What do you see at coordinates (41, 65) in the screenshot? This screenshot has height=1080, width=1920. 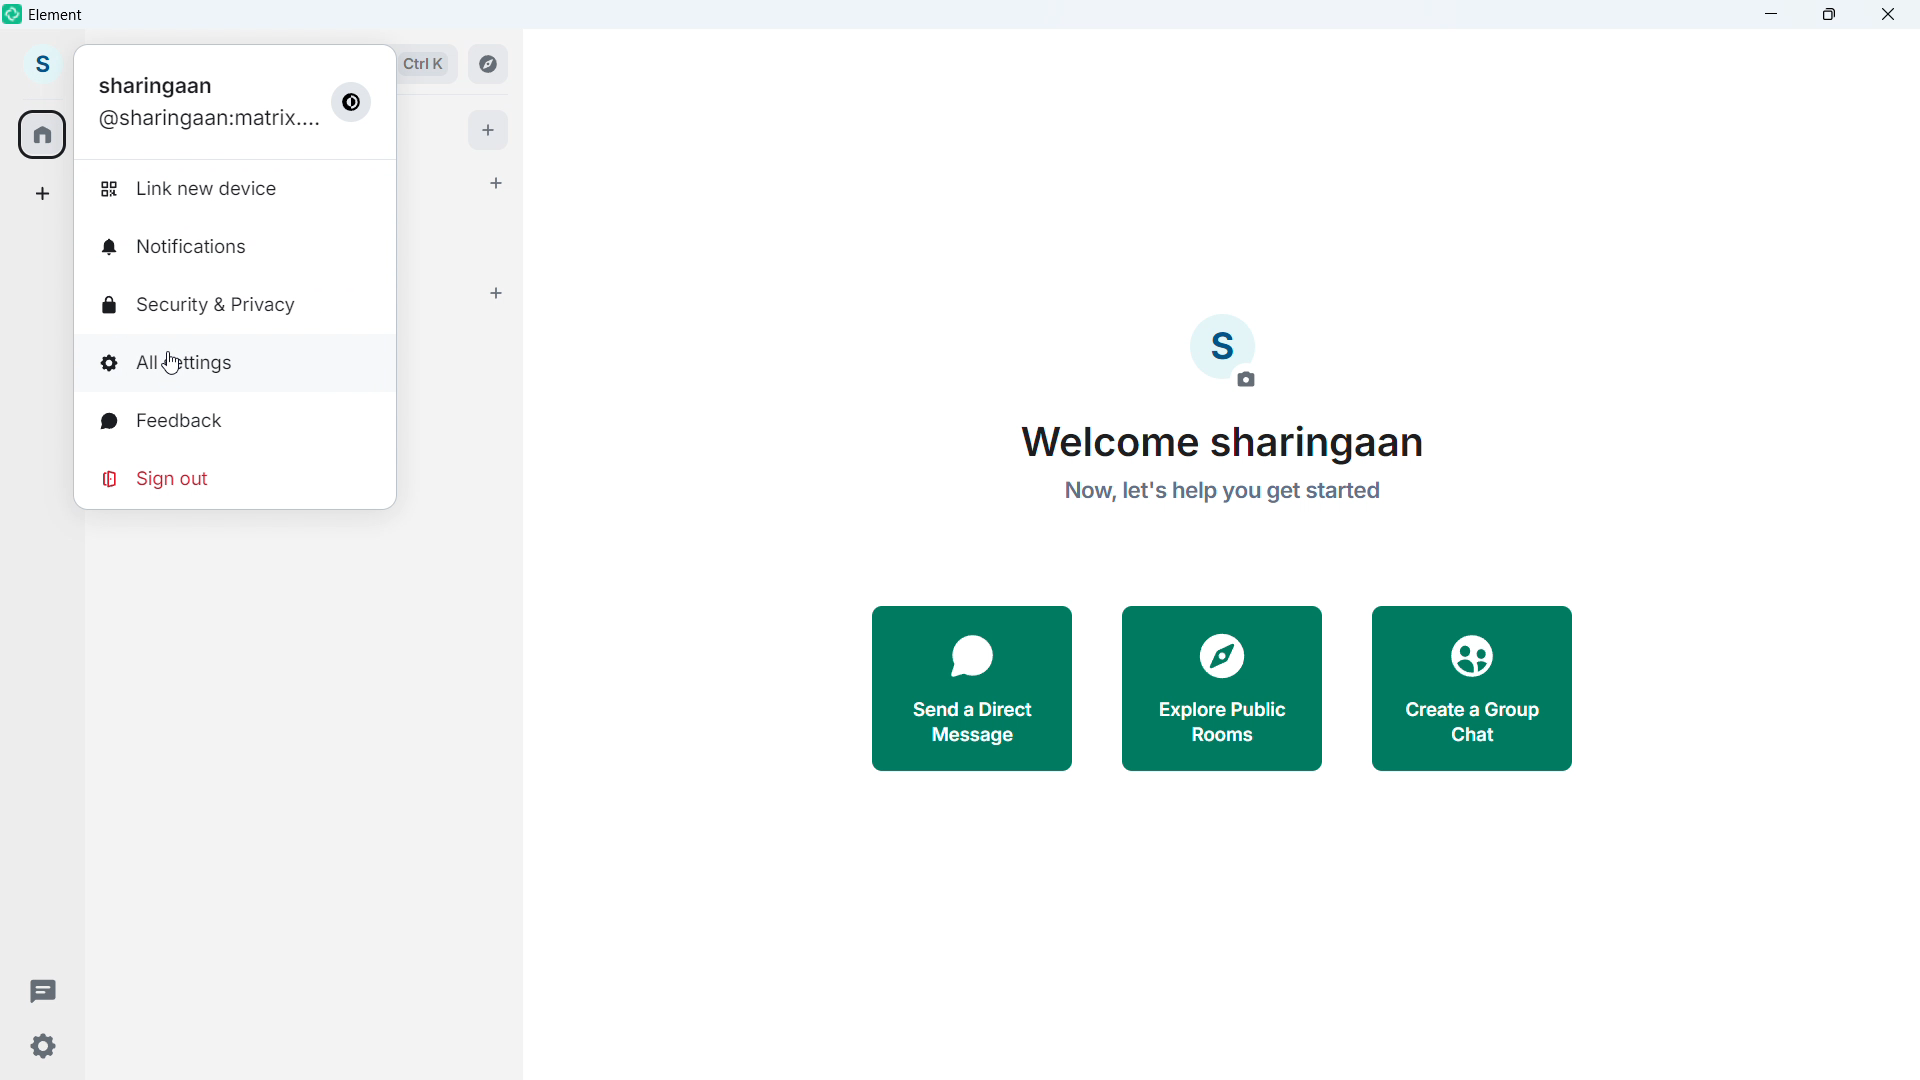 I see `Account ` at bounding box center [41, 65].